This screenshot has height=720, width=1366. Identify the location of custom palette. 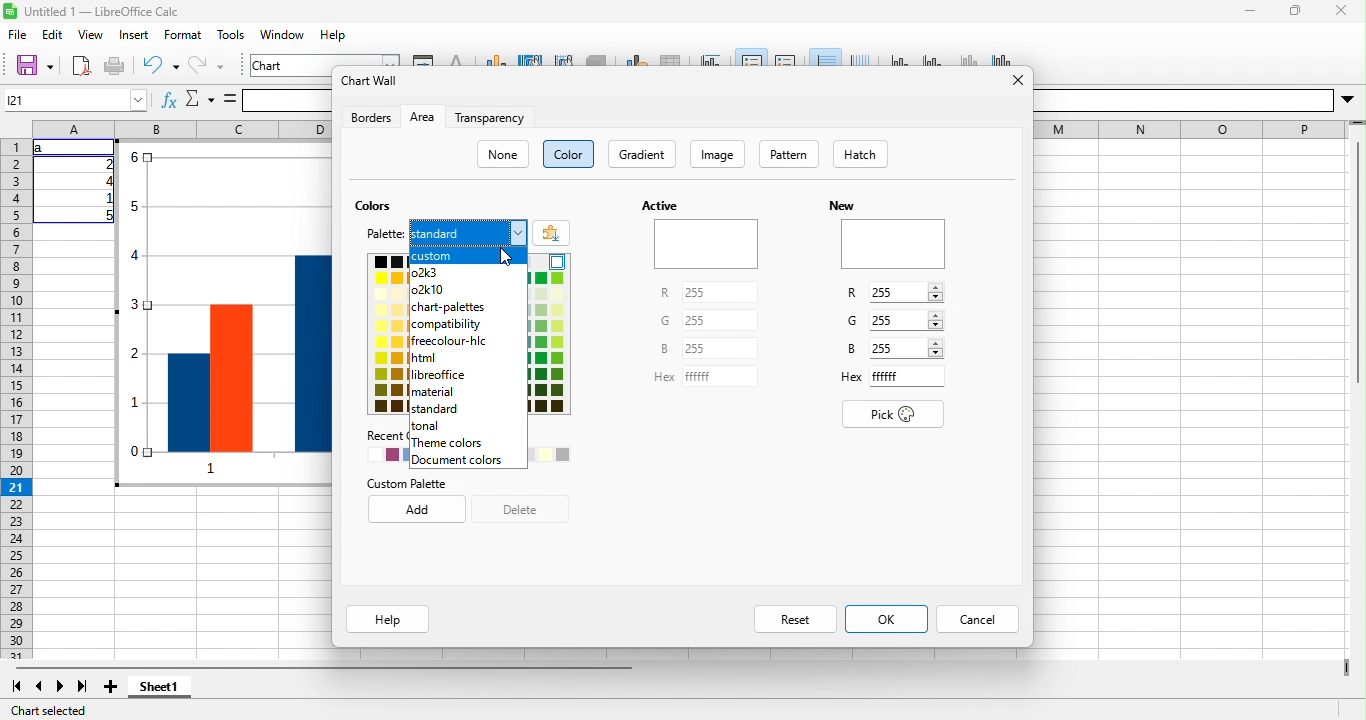
(406, 484).